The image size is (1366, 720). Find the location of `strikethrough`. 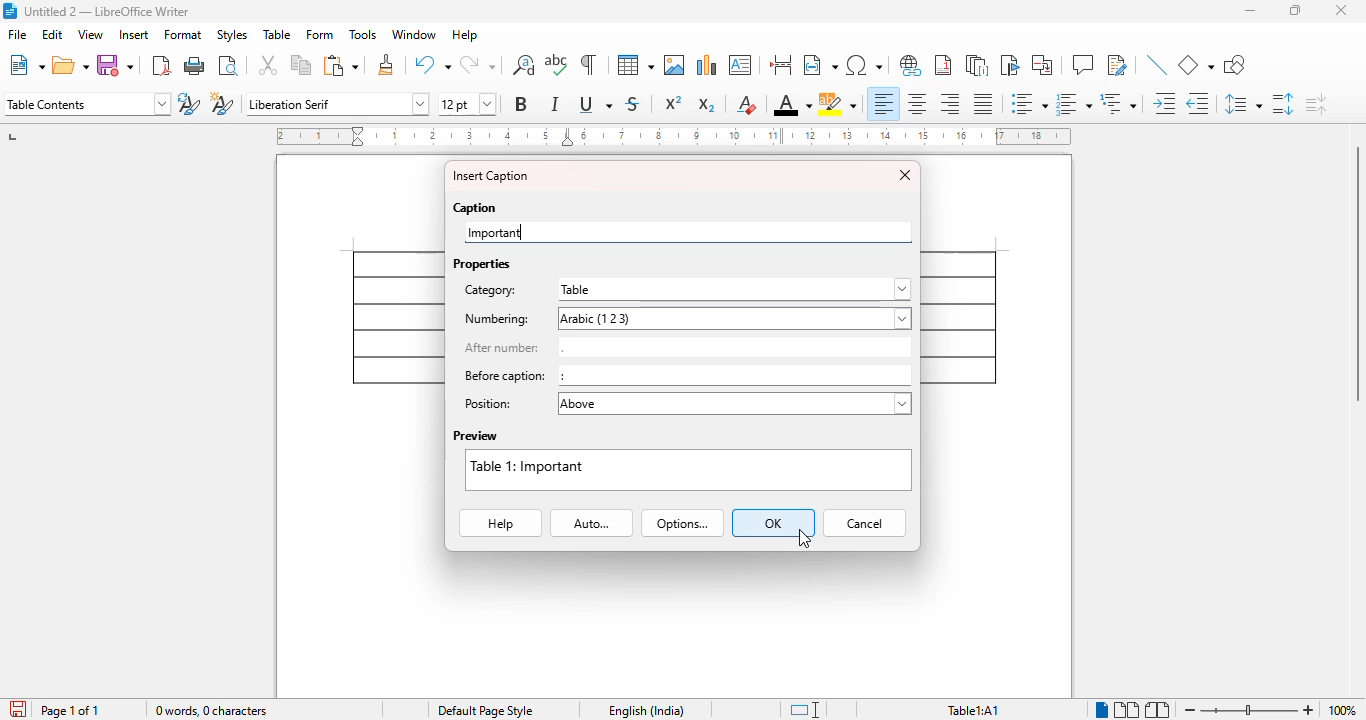

strikethrough is located at coordinates (633, 105).